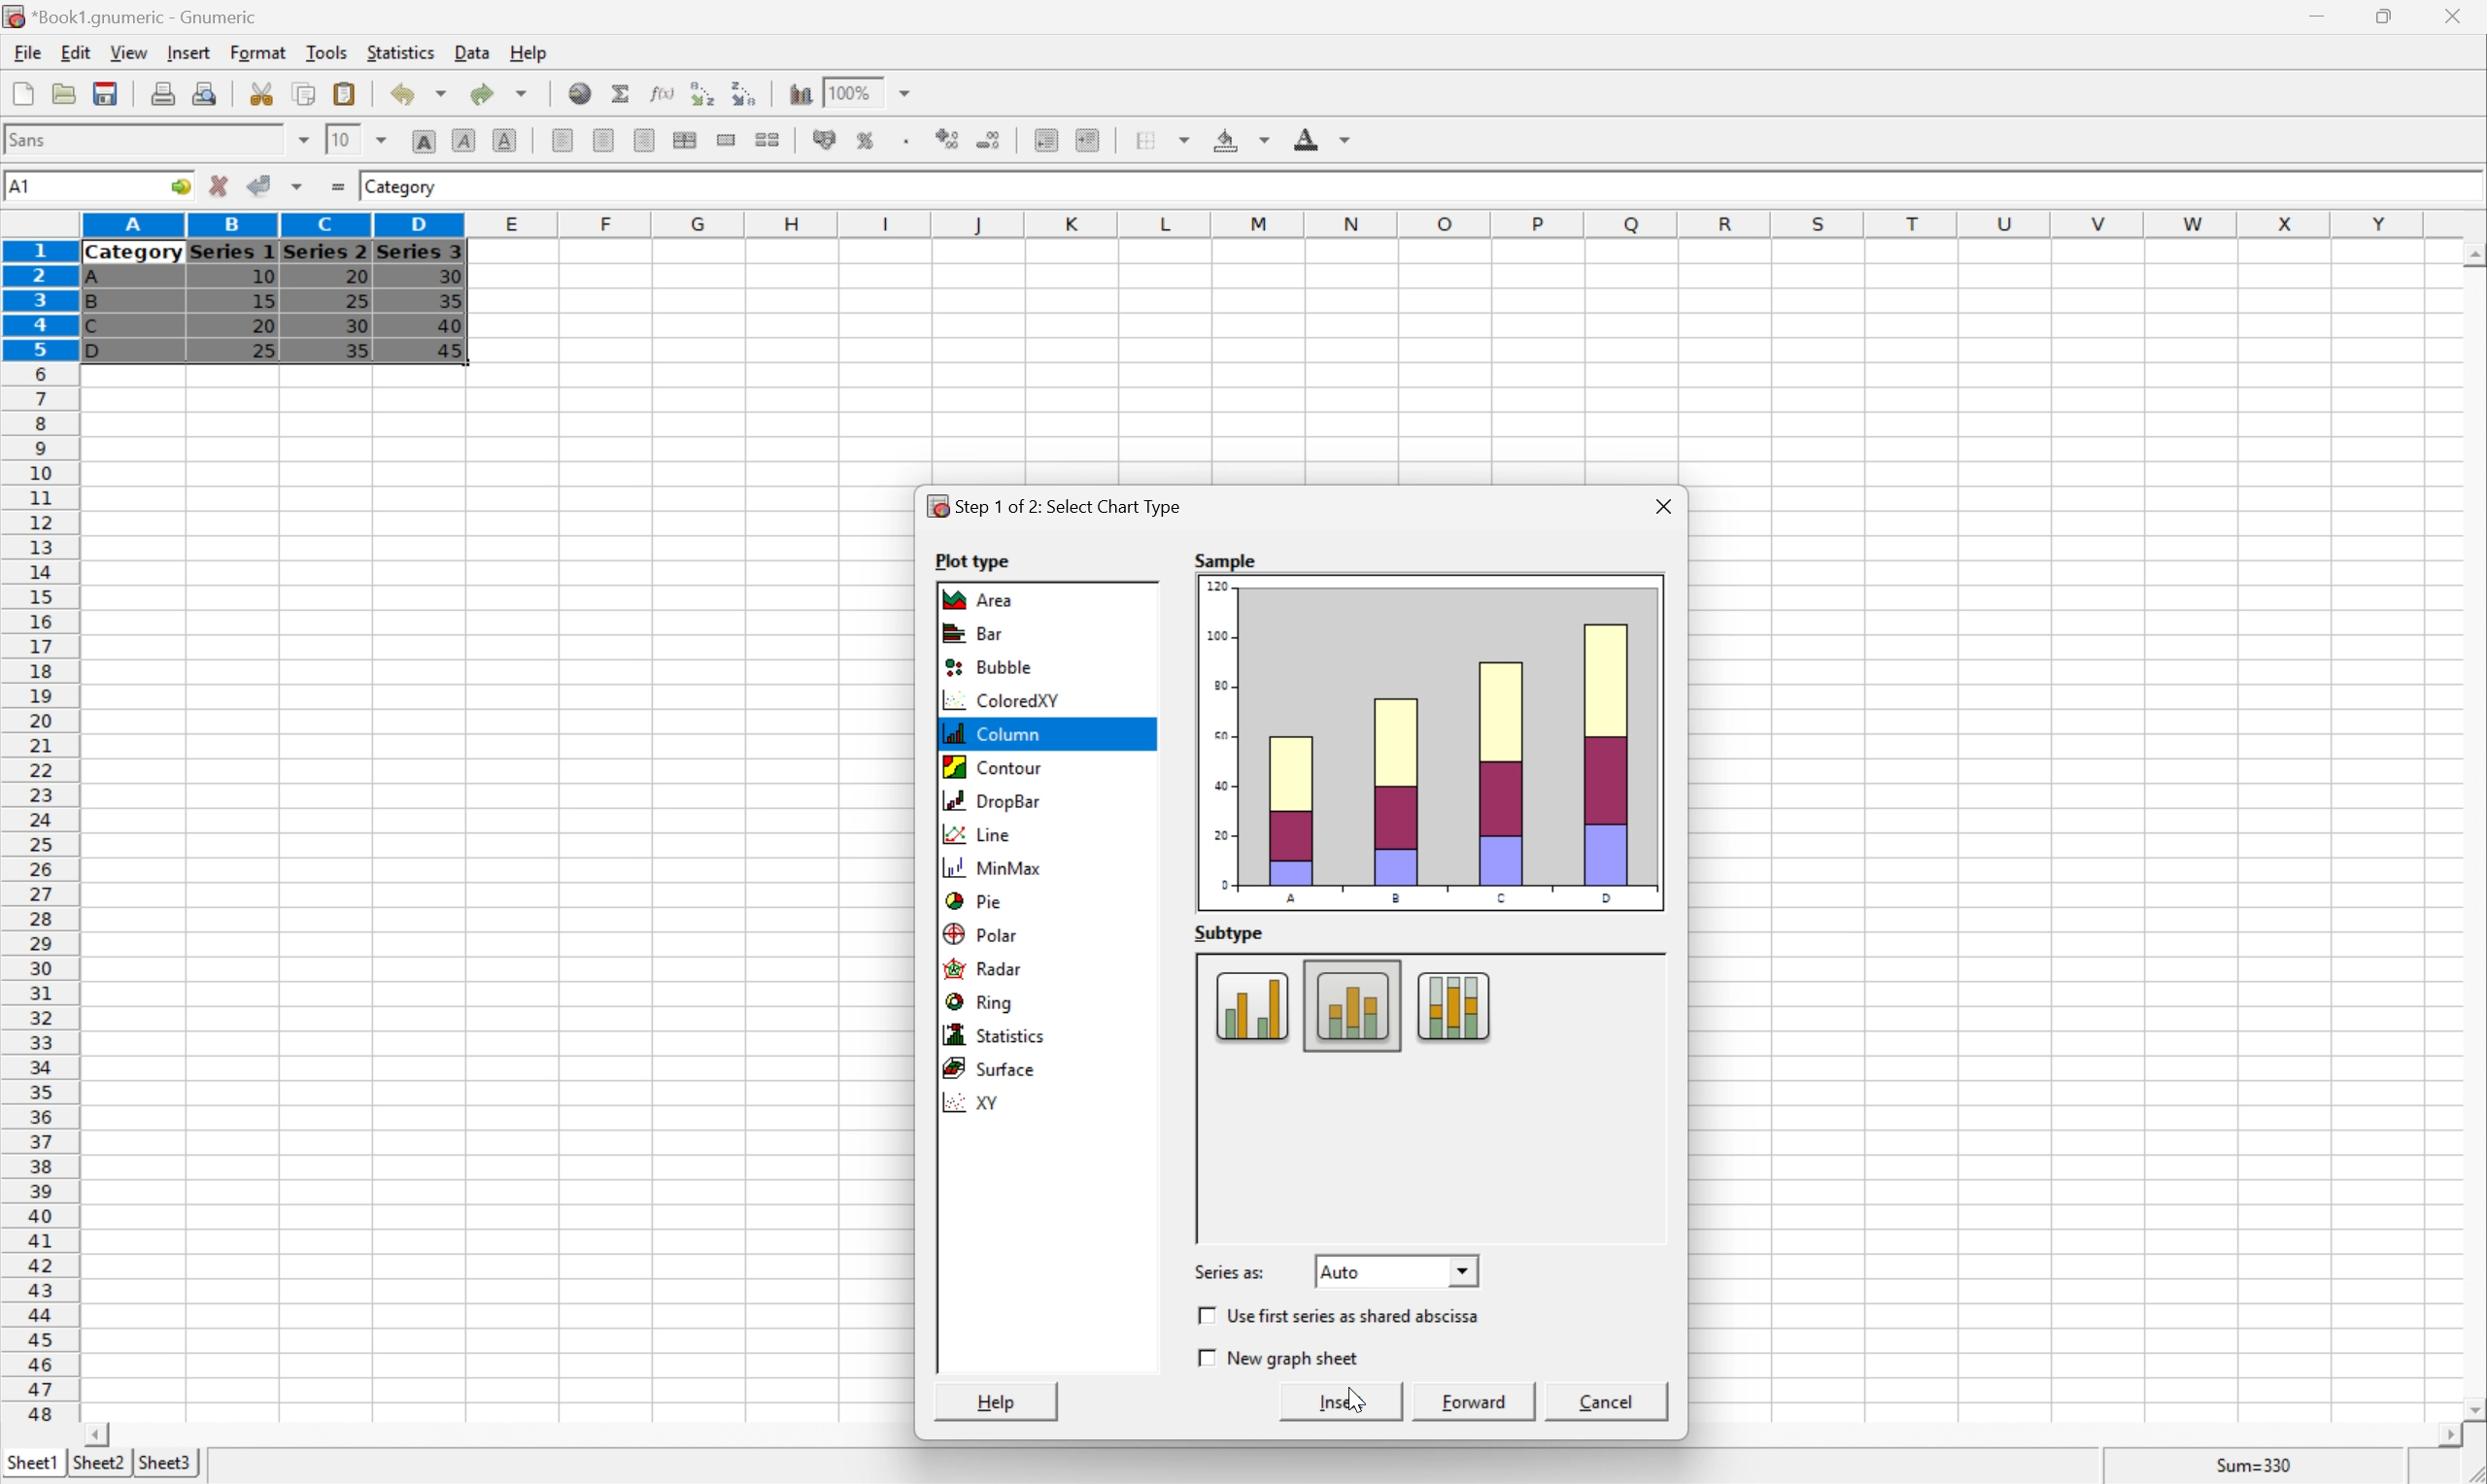 Image resolution: width=2487 pixels, height=1484 pixels. I want to click on Align Right, so click(644, 141).